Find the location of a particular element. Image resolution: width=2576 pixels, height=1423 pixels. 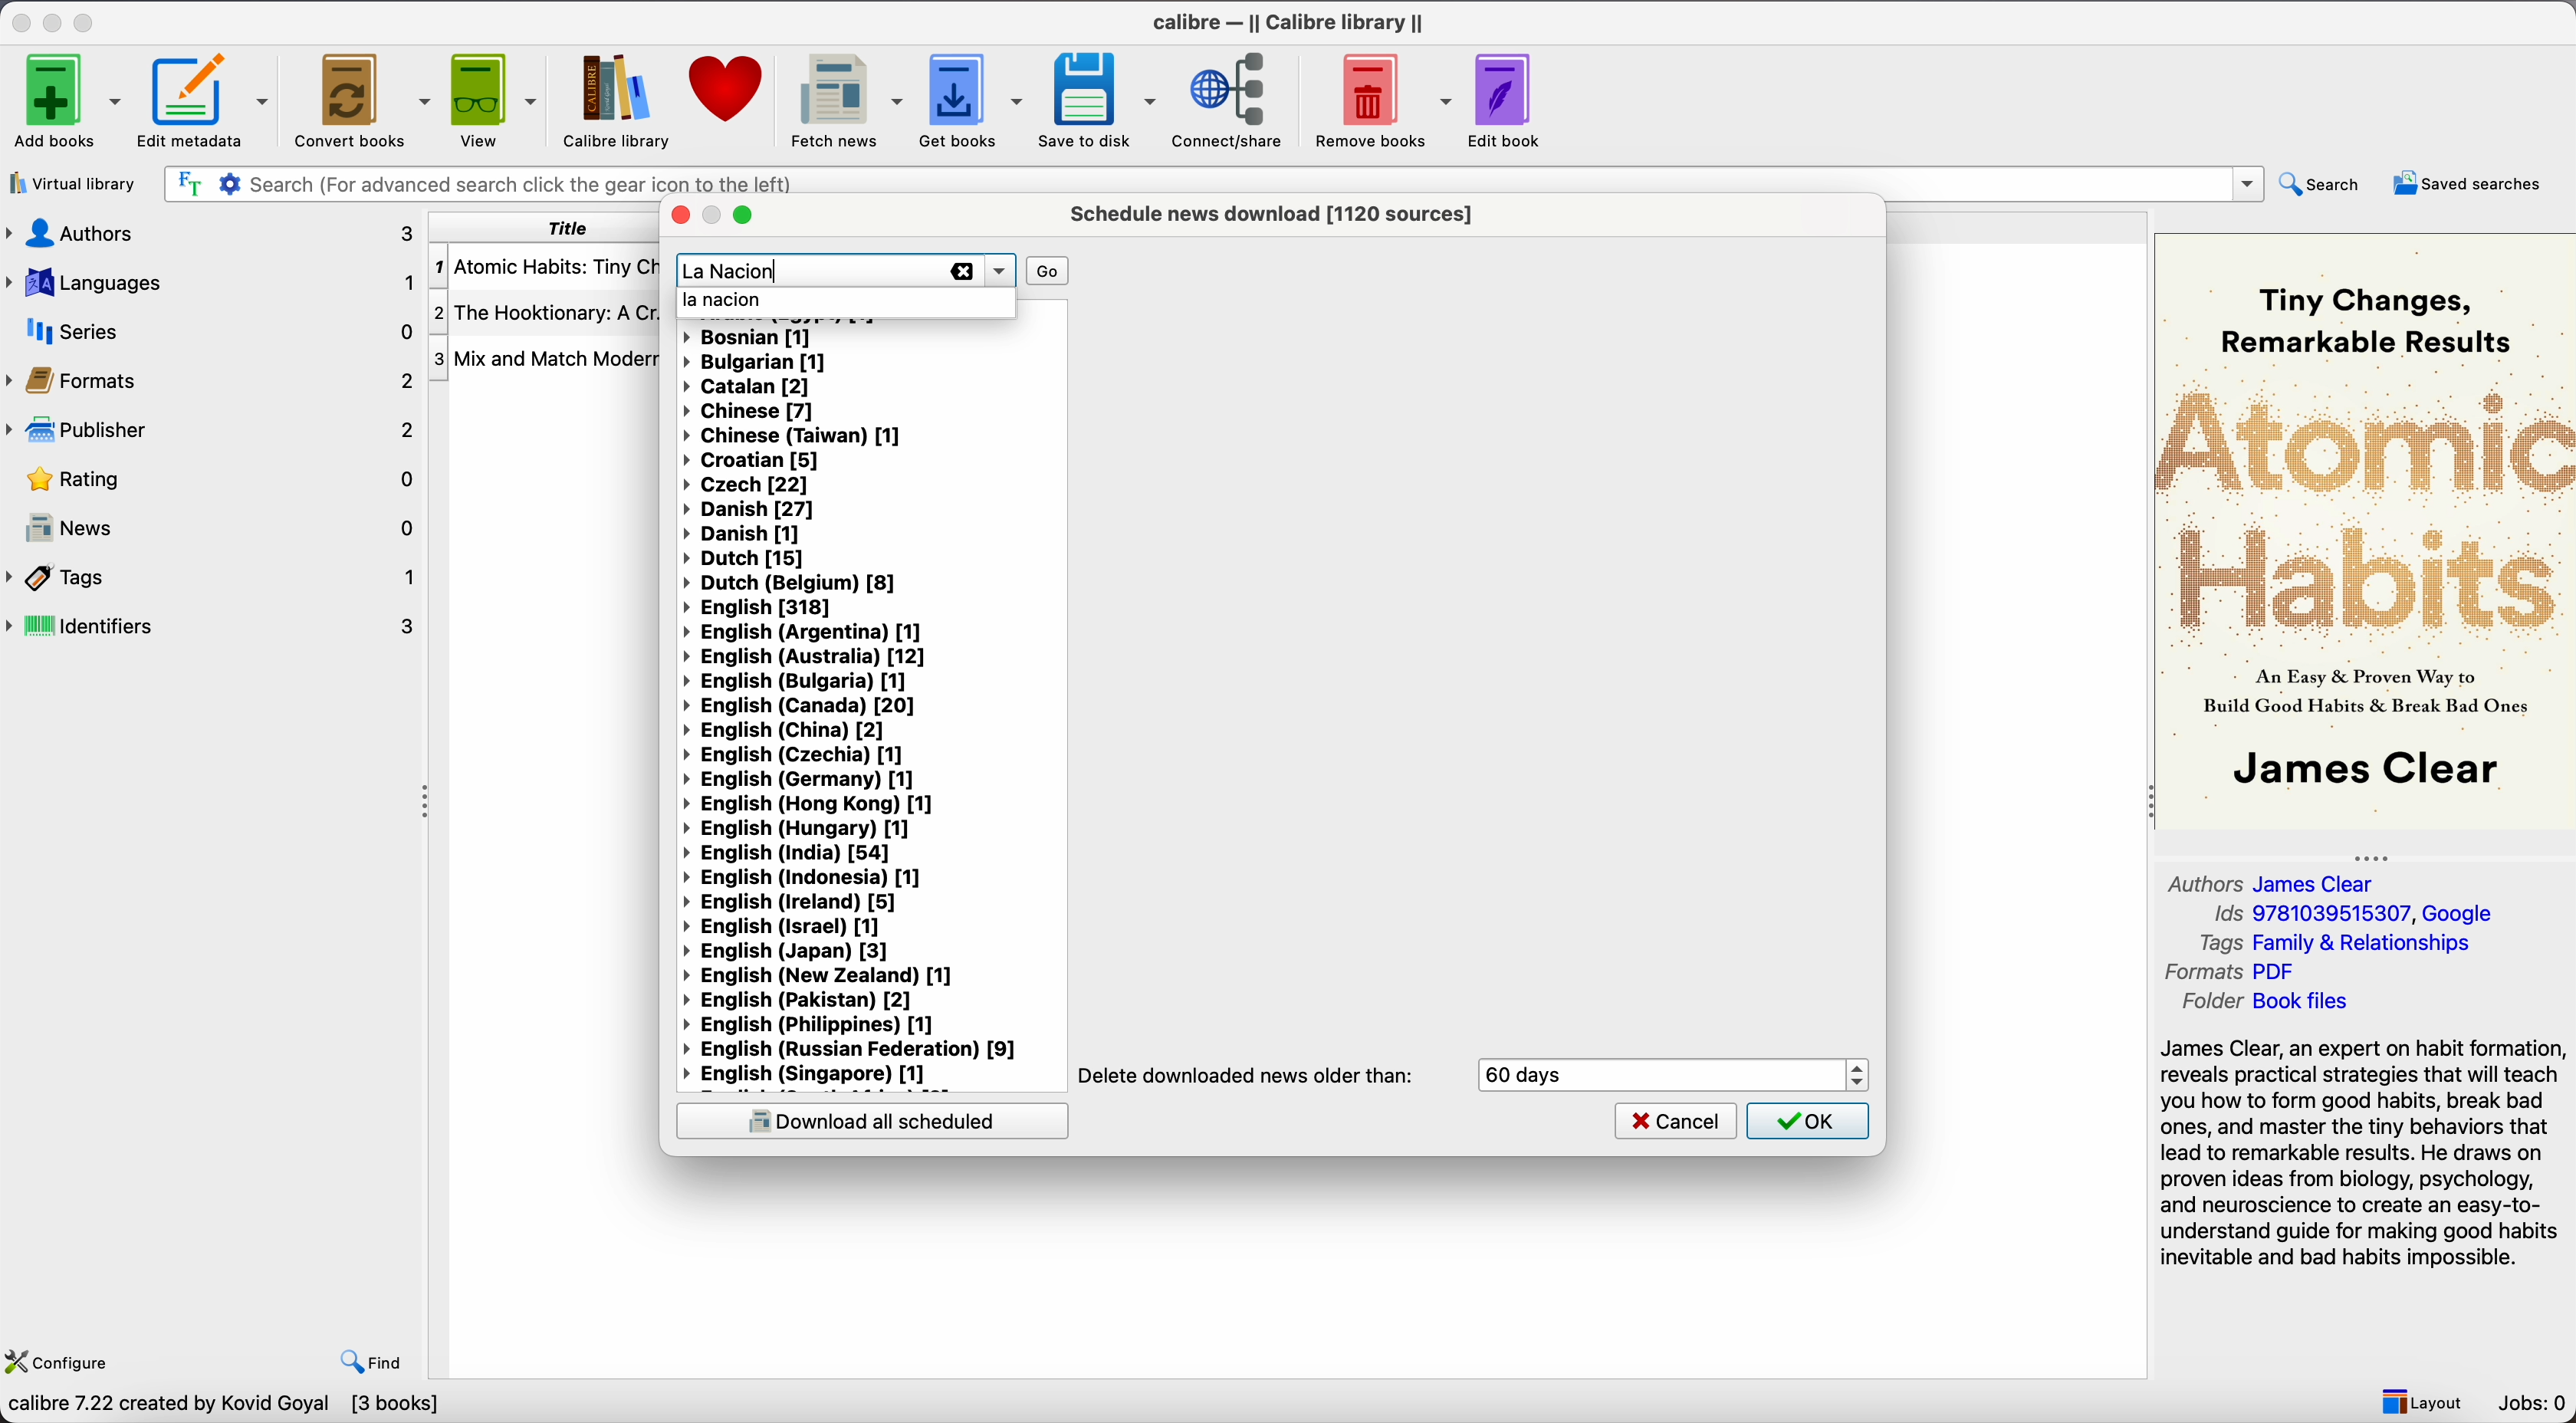

English (Bulgaria) [1] is located at coordinates (797, 680).